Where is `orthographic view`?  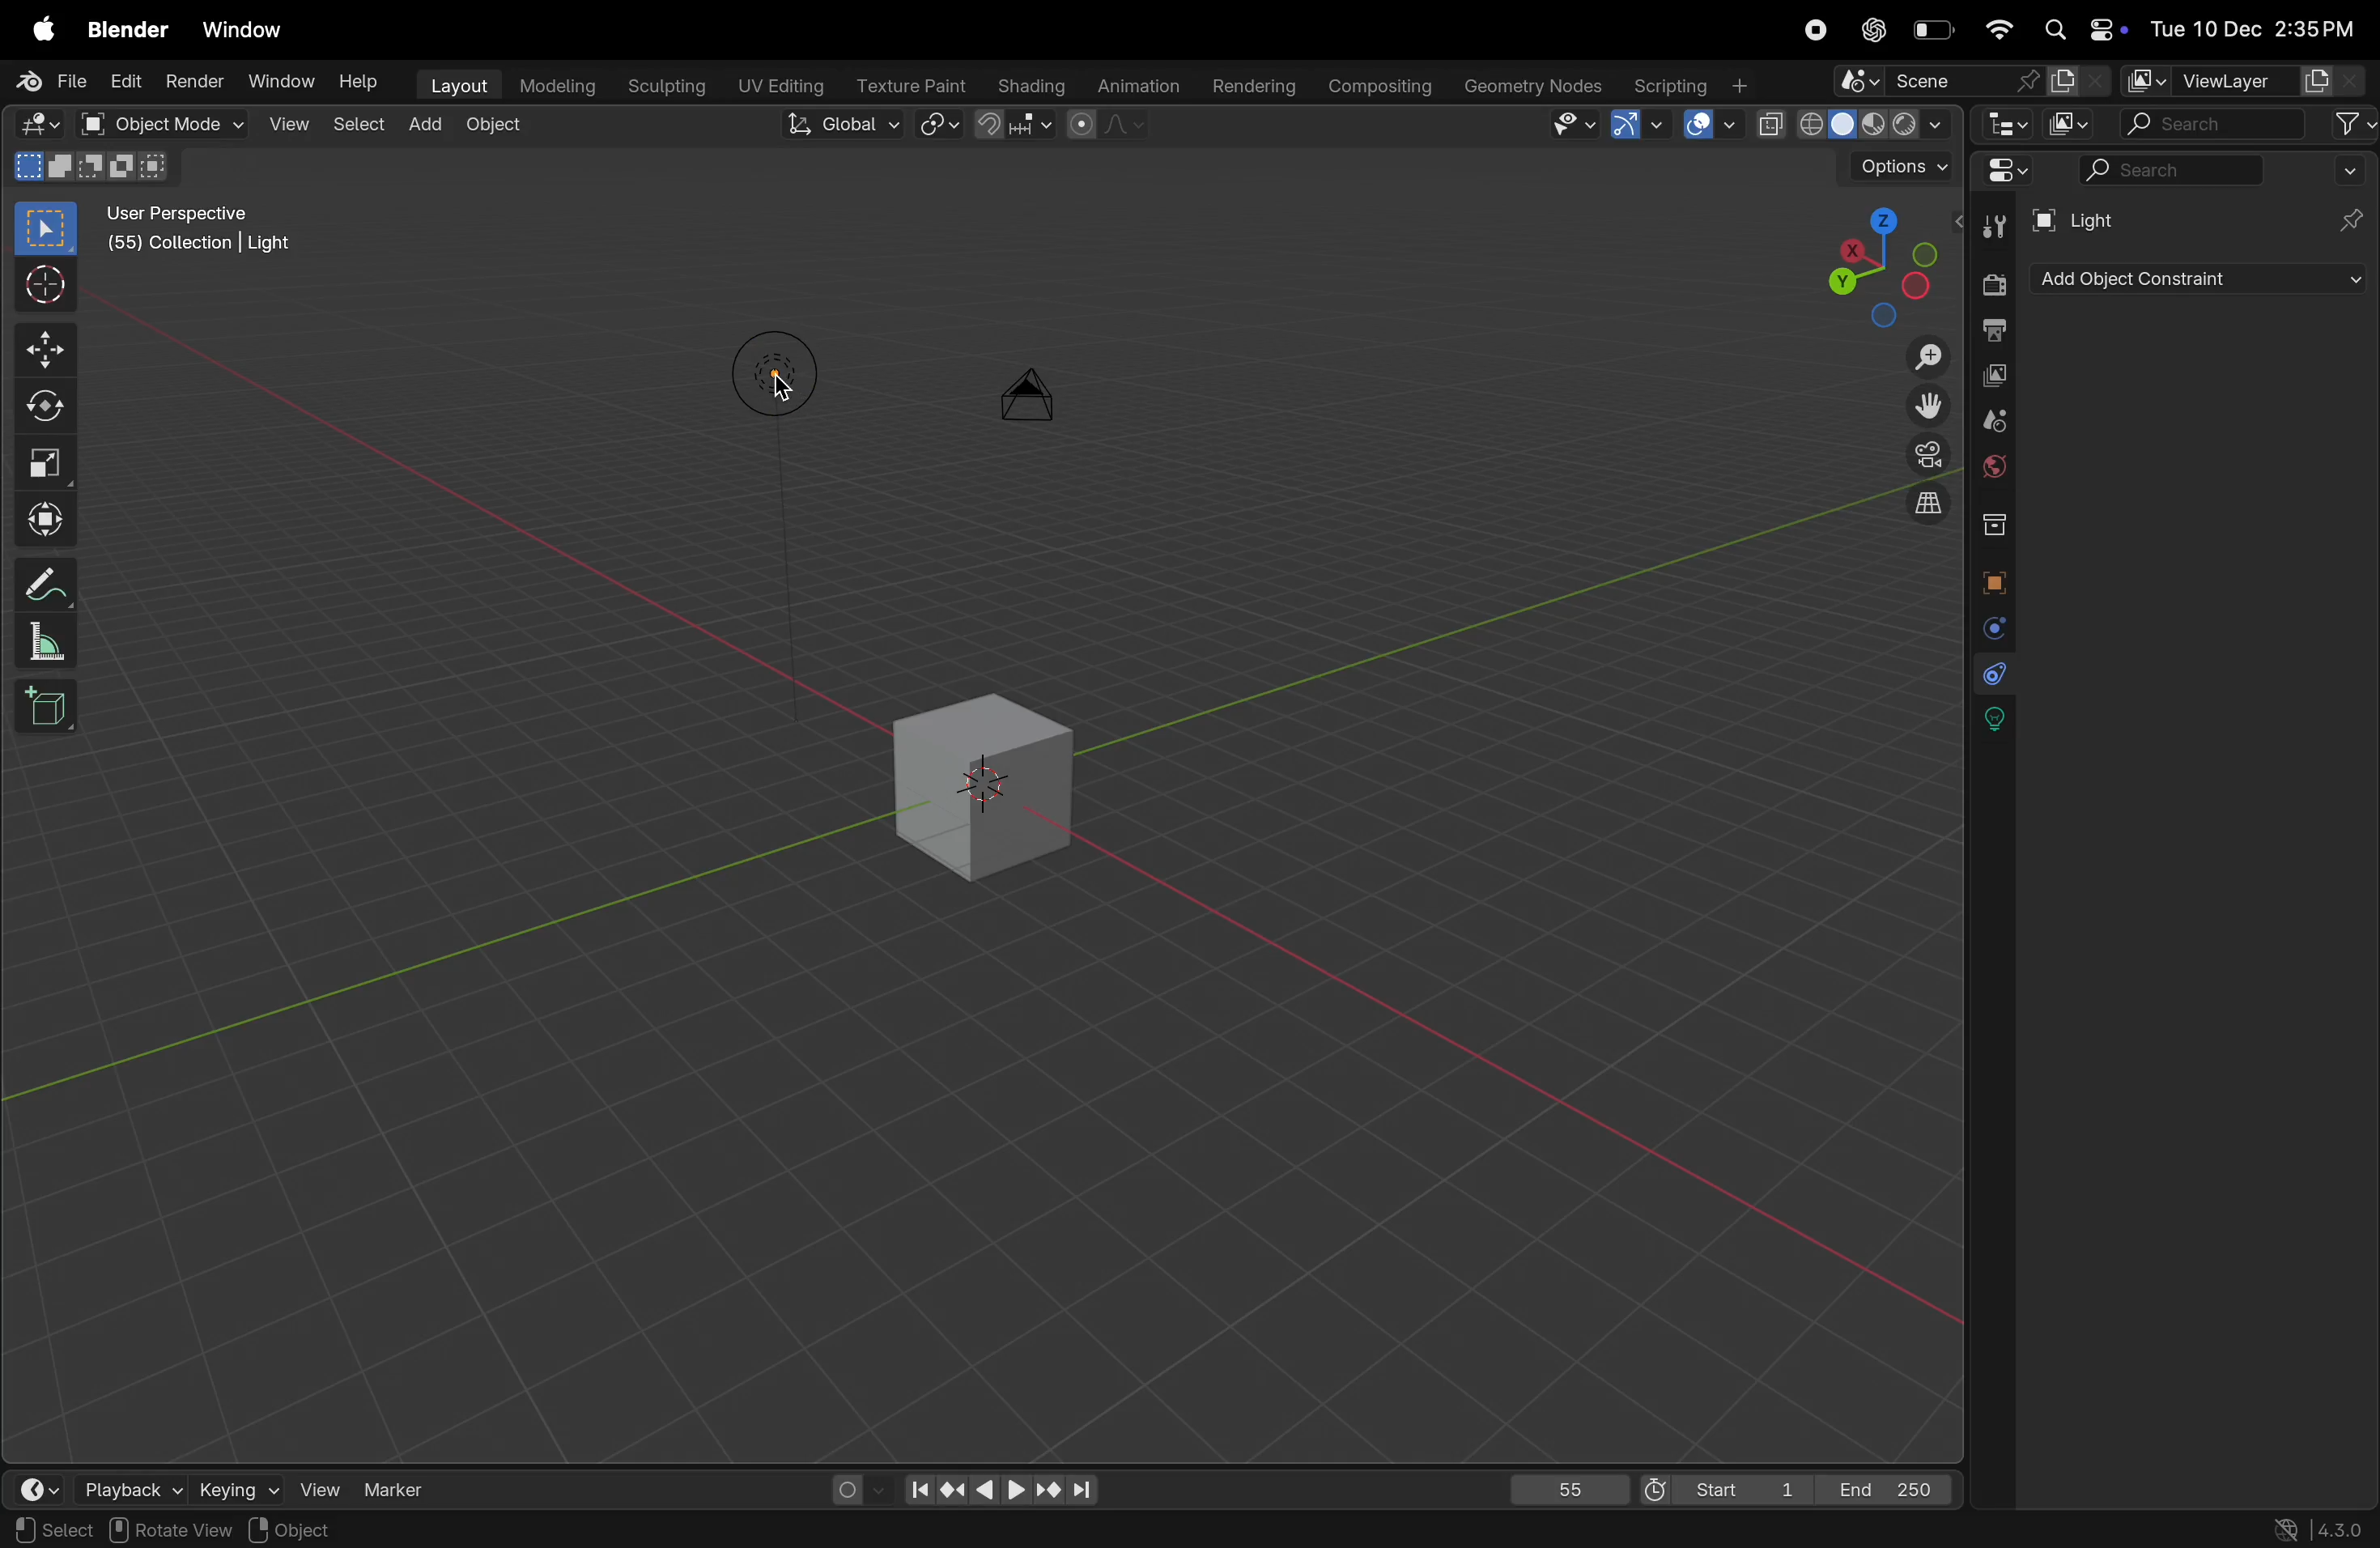
orthographic view is located at coordinates (1932, 509).